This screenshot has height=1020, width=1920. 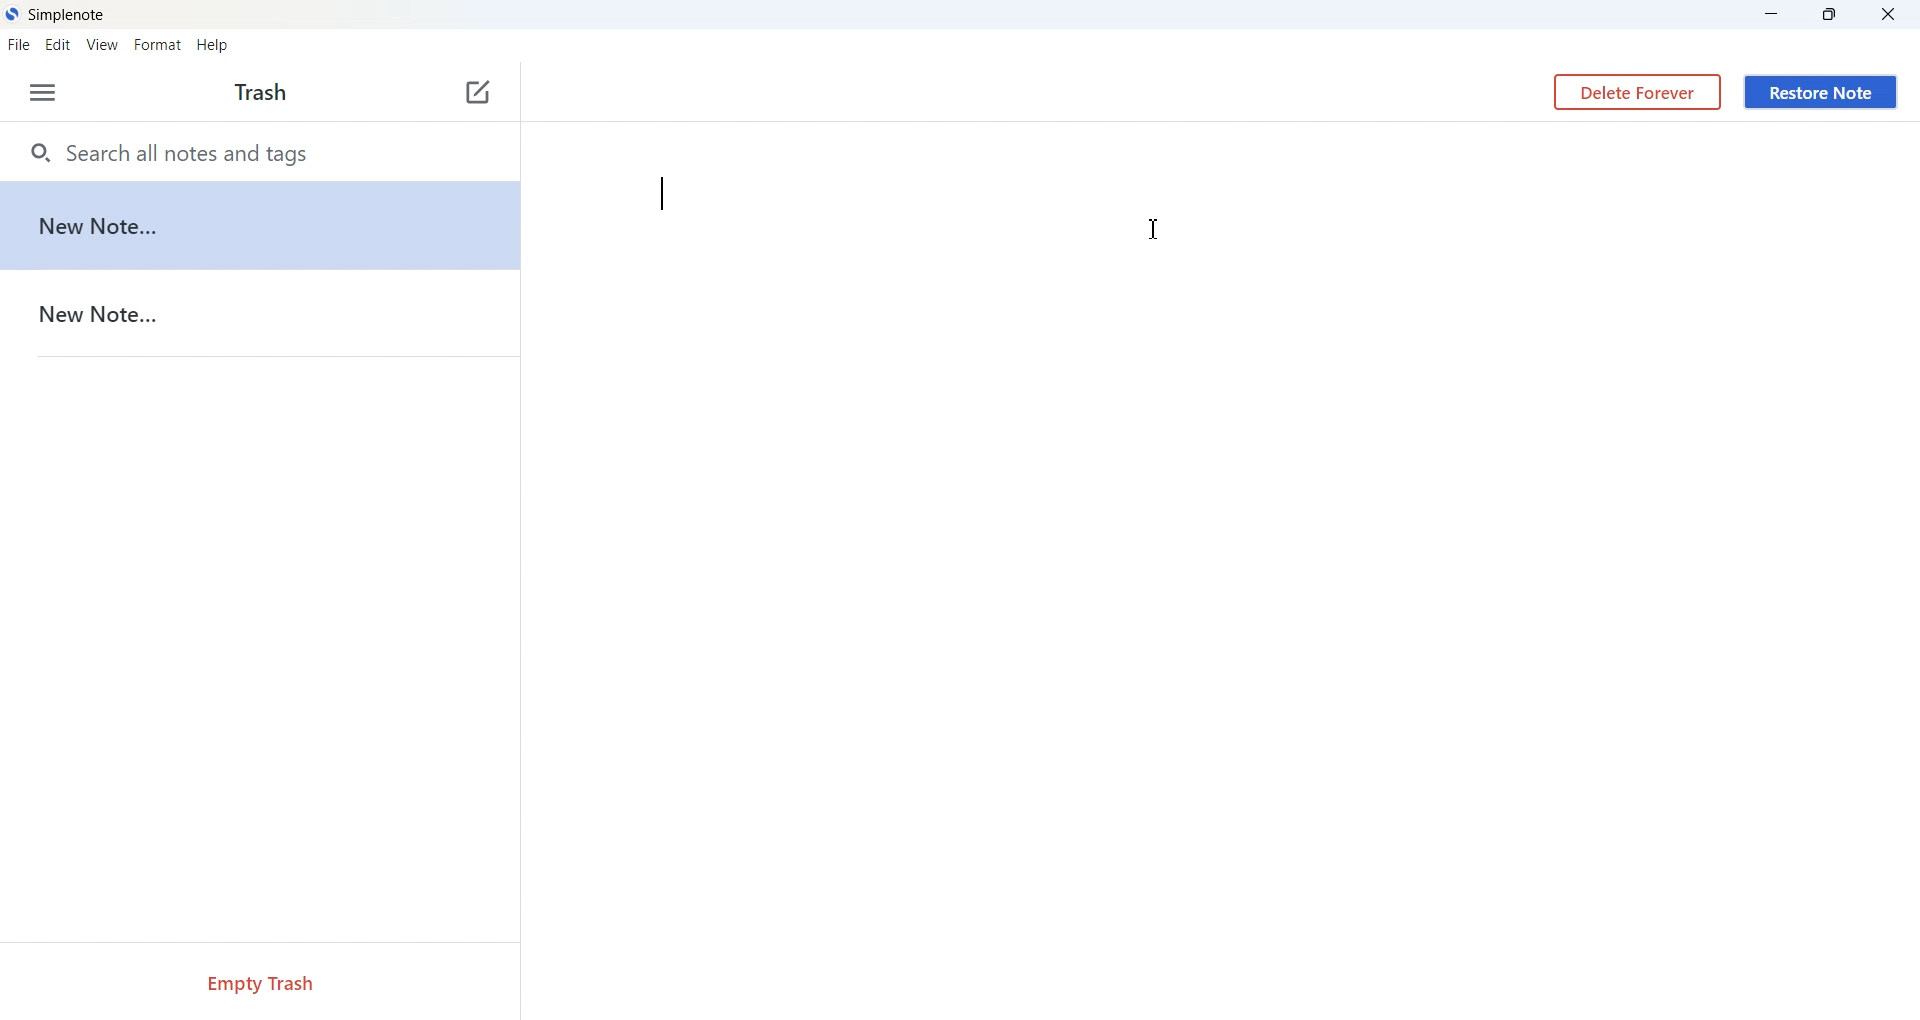 What do you see at coordinates (42, 92) in the screenshot?
I see `Options` at bounding box center [42, 92].